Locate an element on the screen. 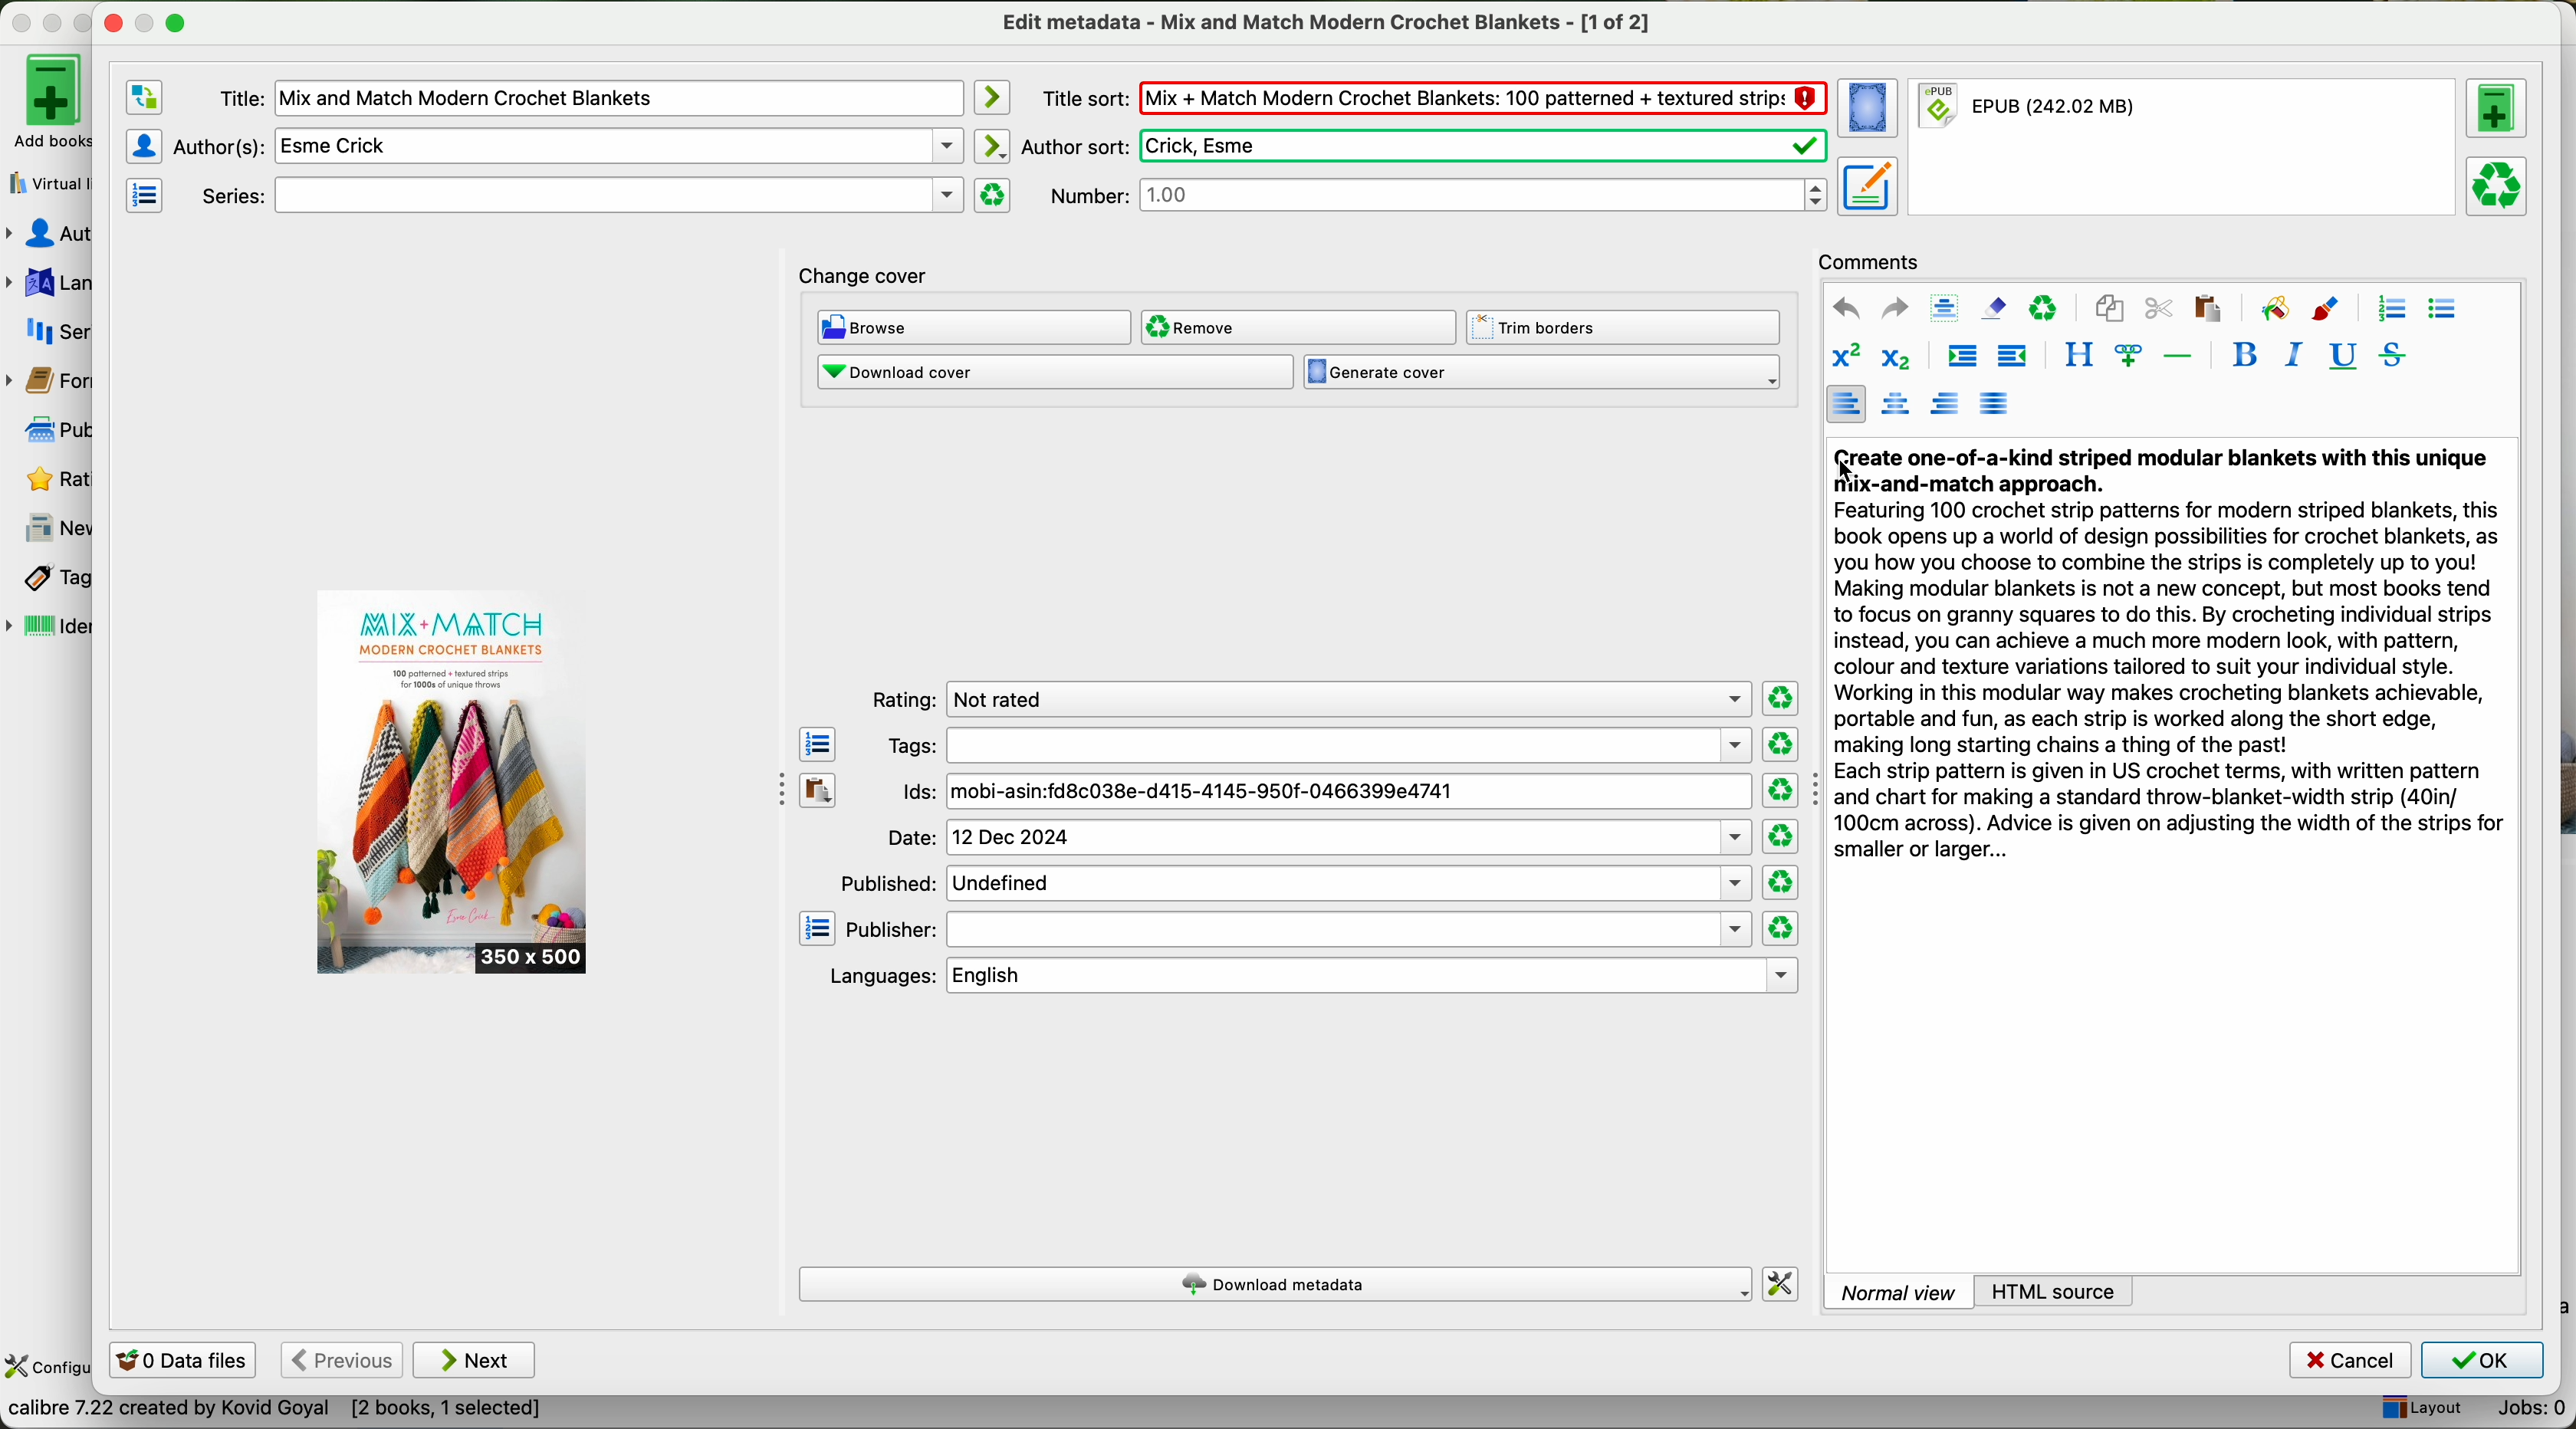 This screenshot has height=1429, width=2576. maximize windows is located at coordinates (175, 21).